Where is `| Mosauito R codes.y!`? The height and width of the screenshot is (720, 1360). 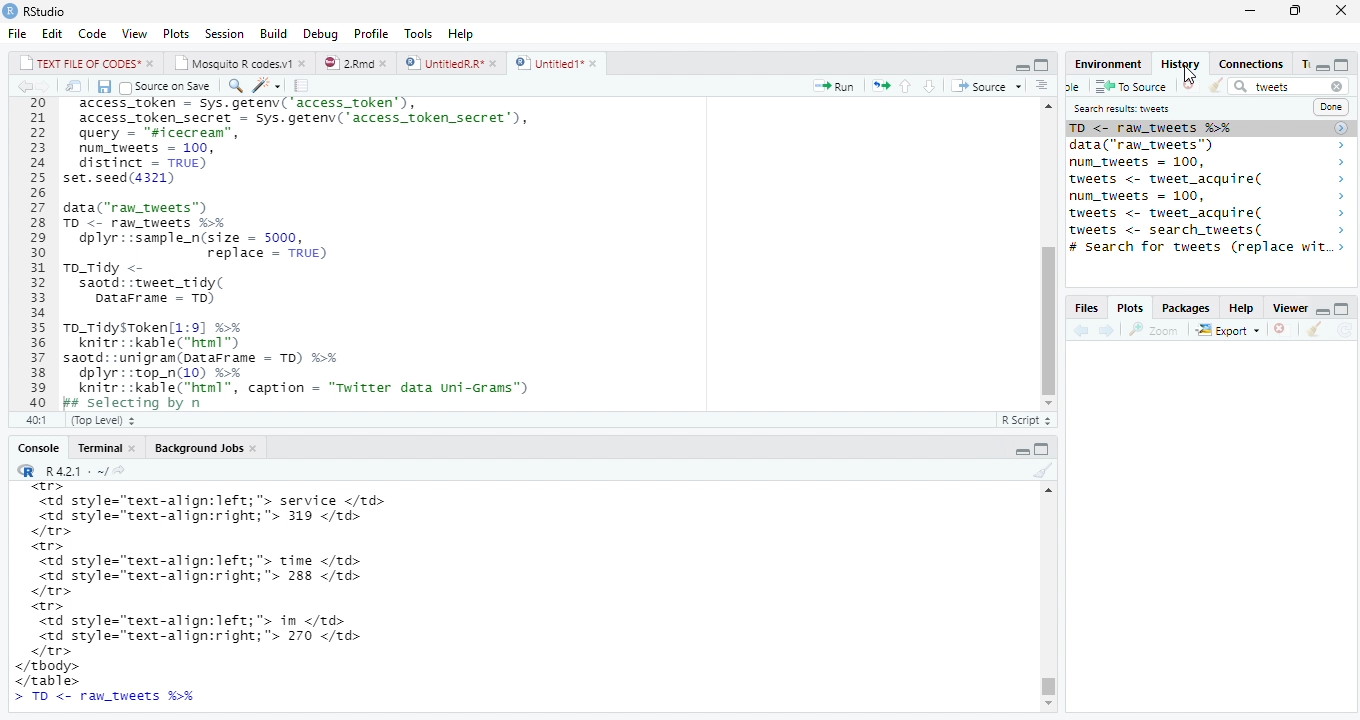
| Mosauito R codes.y! is located at coordinates (239, 62).